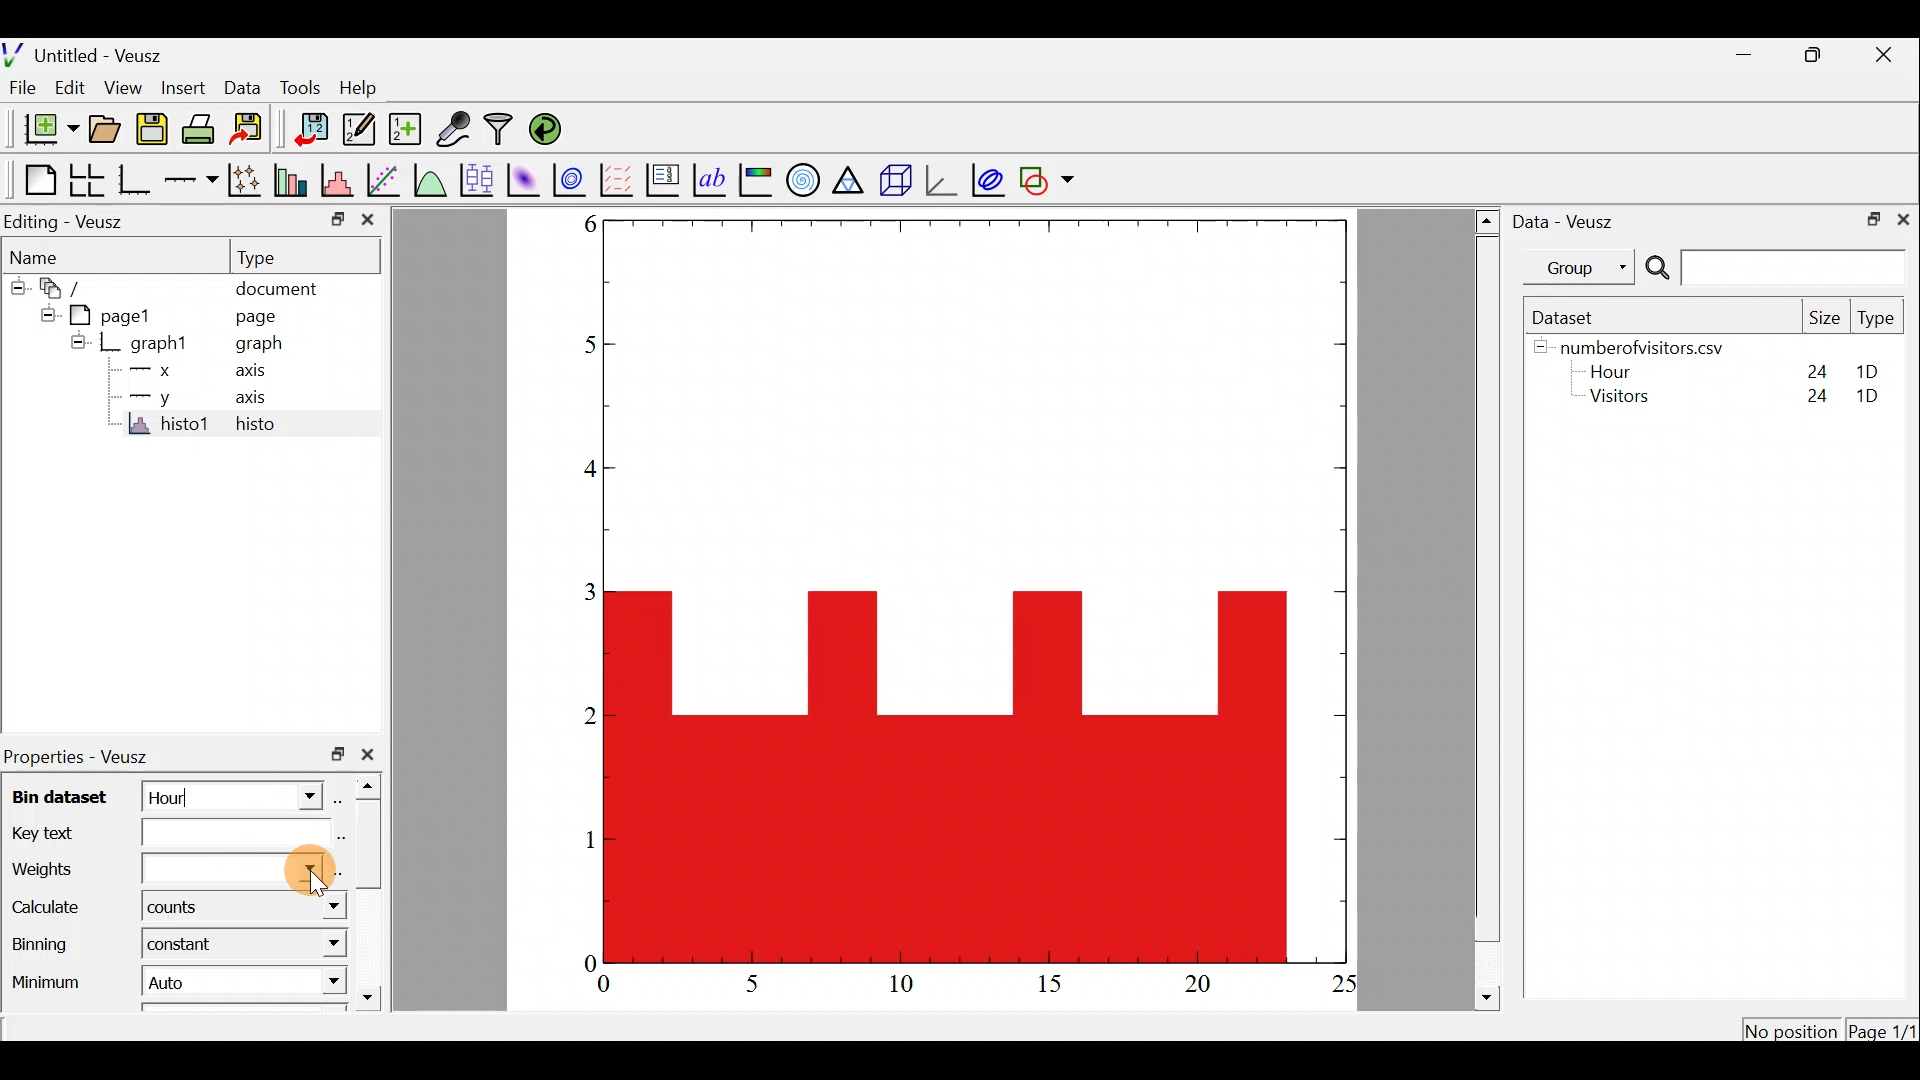 The height and width of the screenshot is (1080, 1920). Describe the element at coordinates (178, 943) in the screenshot. I see `constant` at that location.